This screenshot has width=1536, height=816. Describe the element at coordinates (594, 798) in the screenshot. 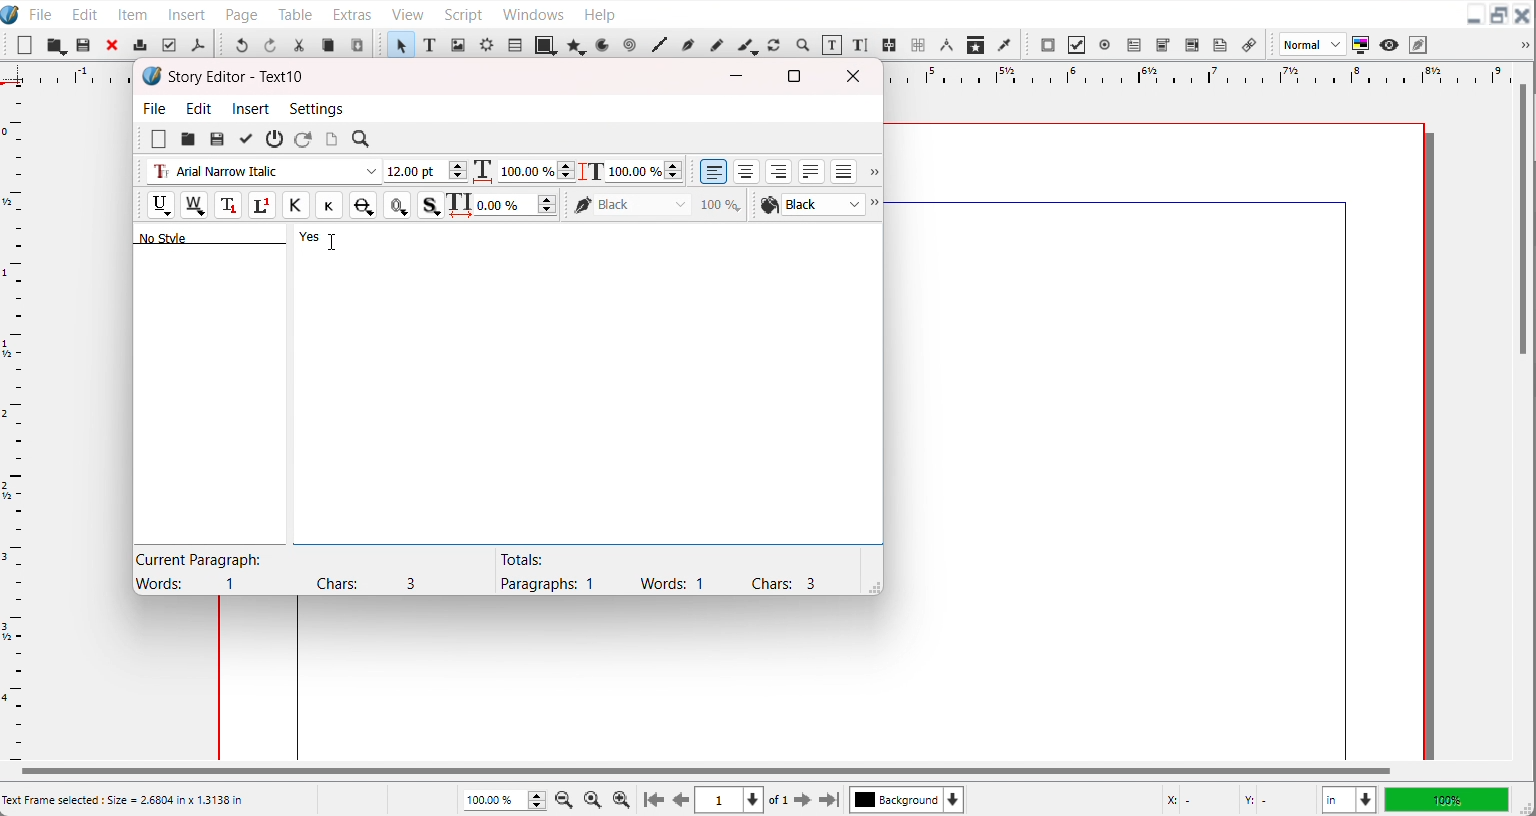

I see `Zoom to 100%` at that location.